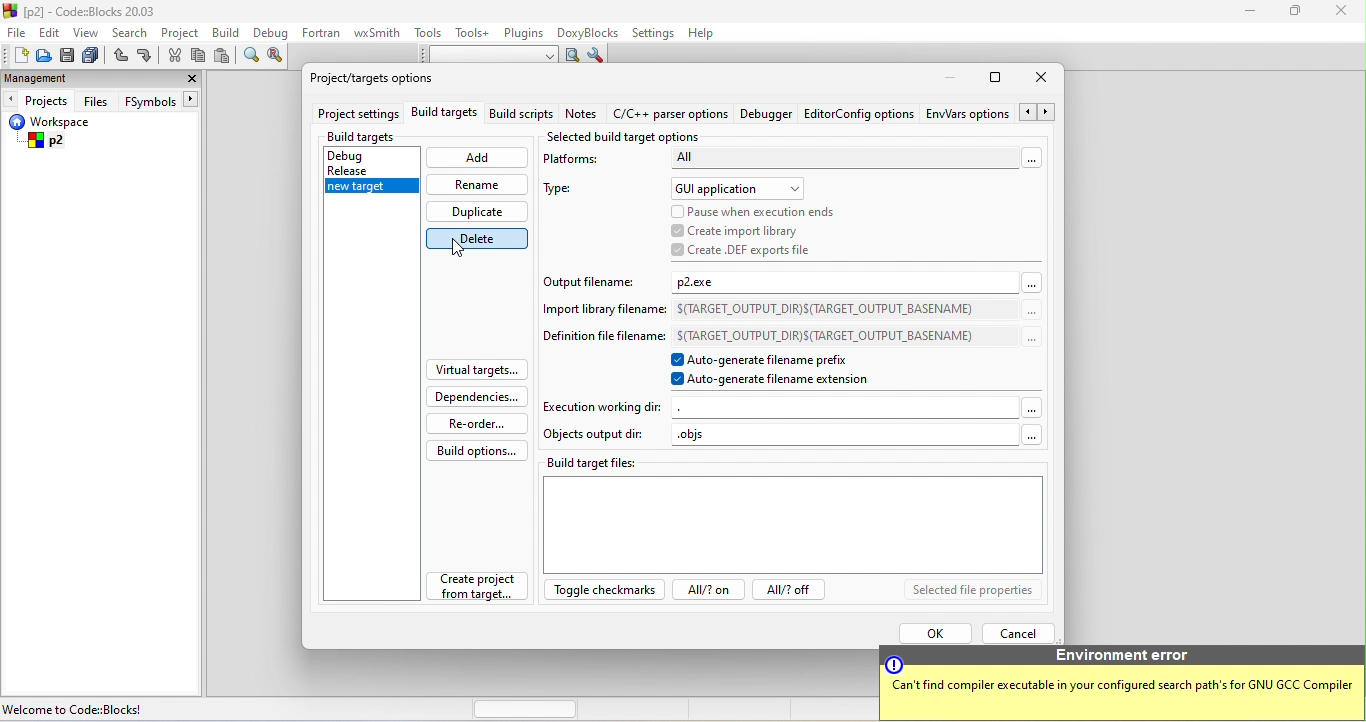 Image resolution: width=1366 pixels, height=722 pixels. Describe the element at coordinates (740, 188) in the screenshot. I see `gui application` at that location.